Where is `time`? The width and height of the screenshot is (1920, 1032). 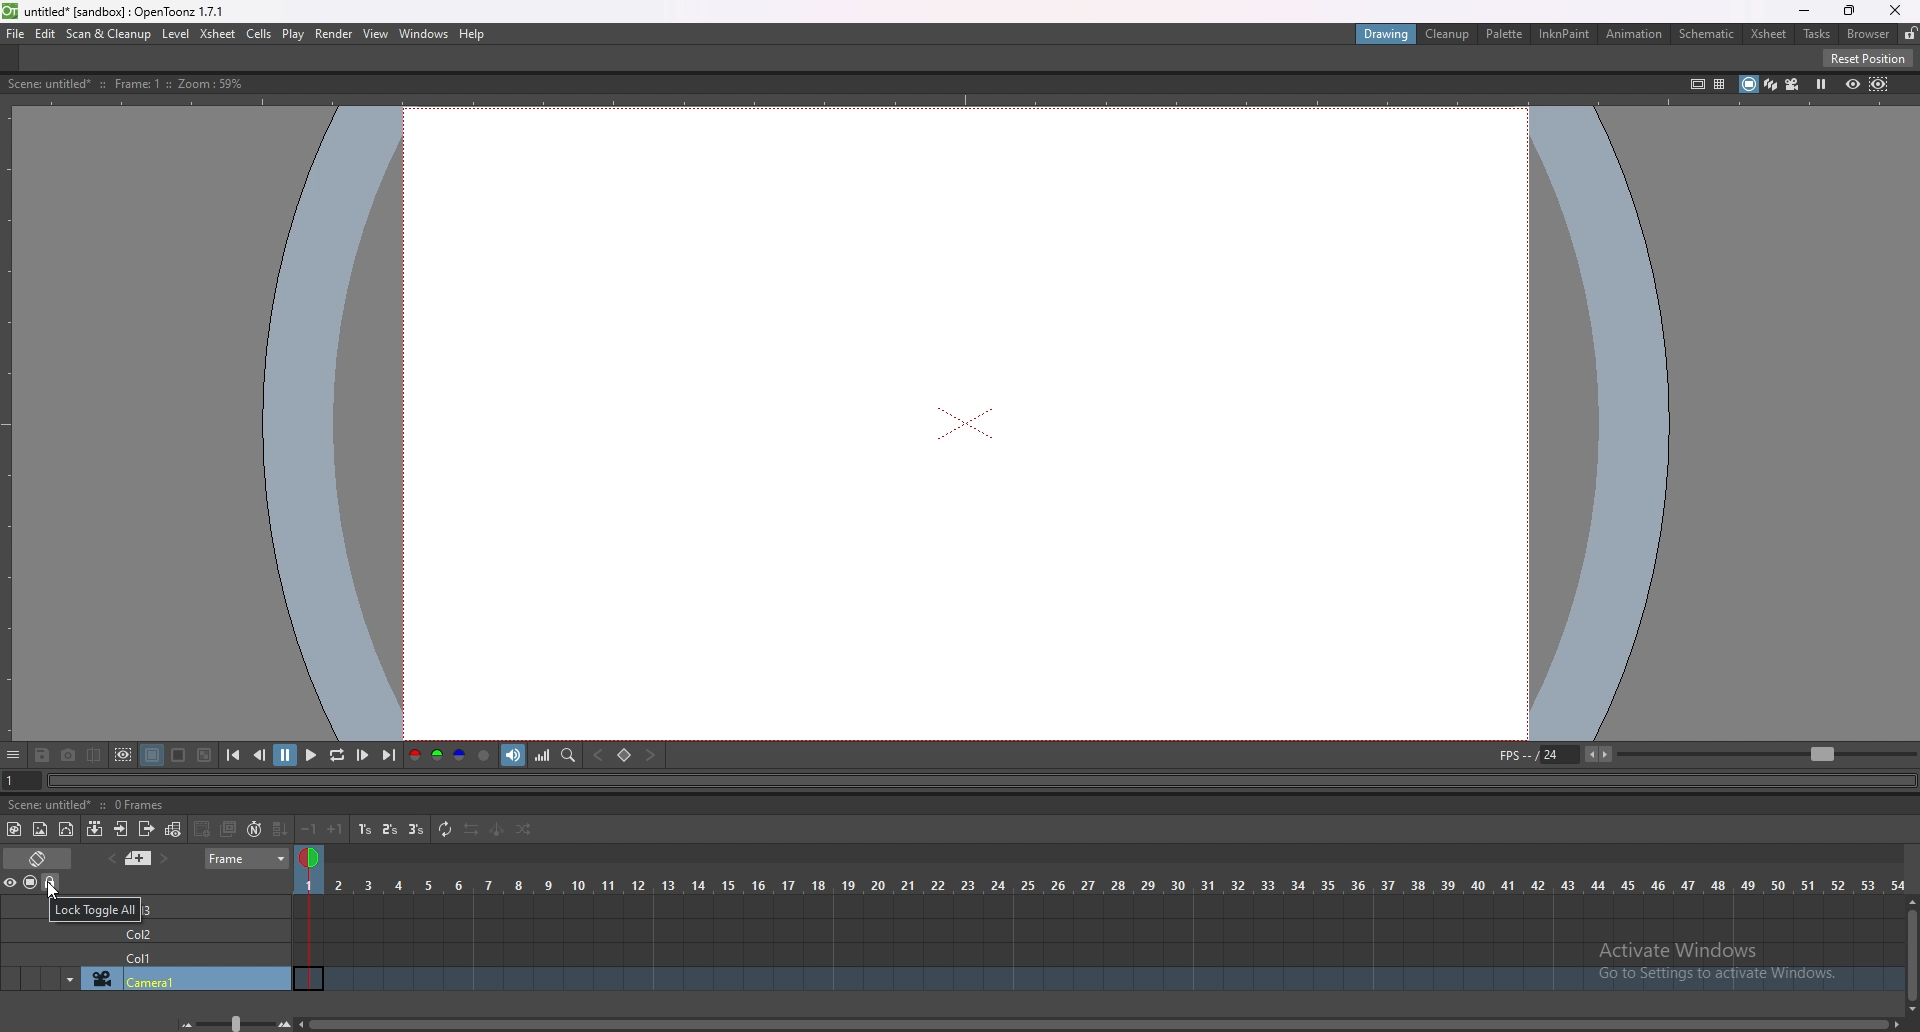
time is located at coordinates (1100, 882).